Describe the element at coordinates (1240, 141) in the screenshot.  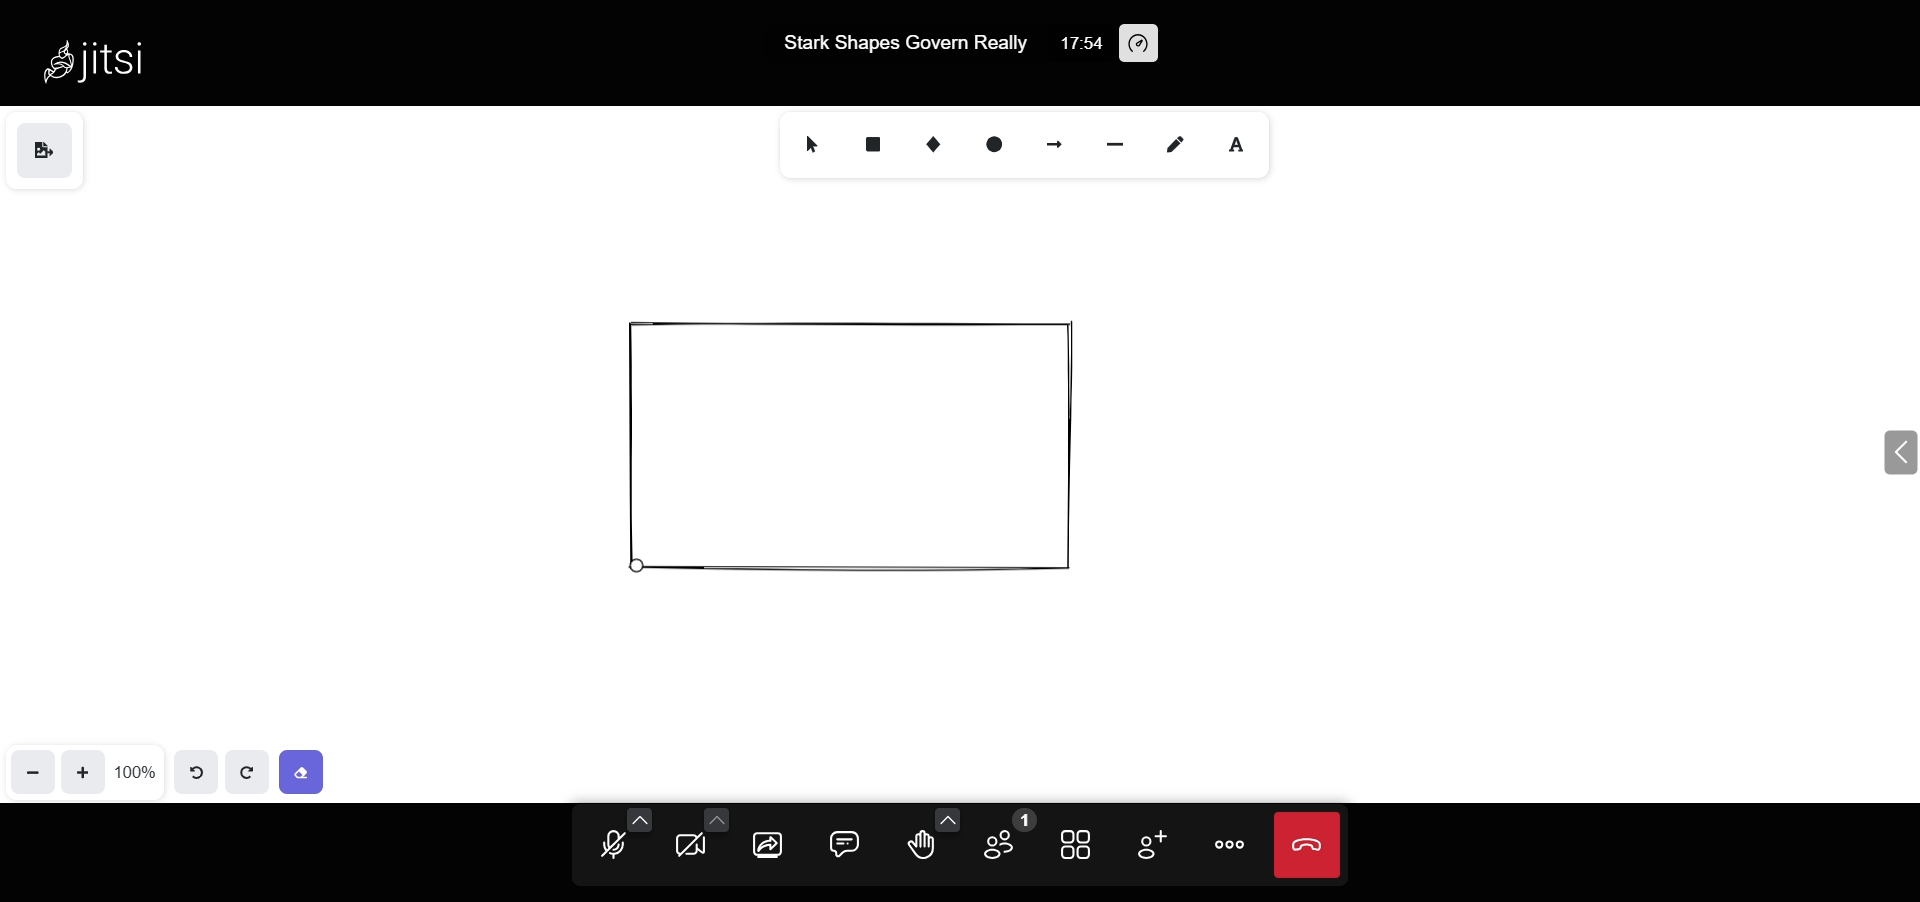
I see `text` at that location.